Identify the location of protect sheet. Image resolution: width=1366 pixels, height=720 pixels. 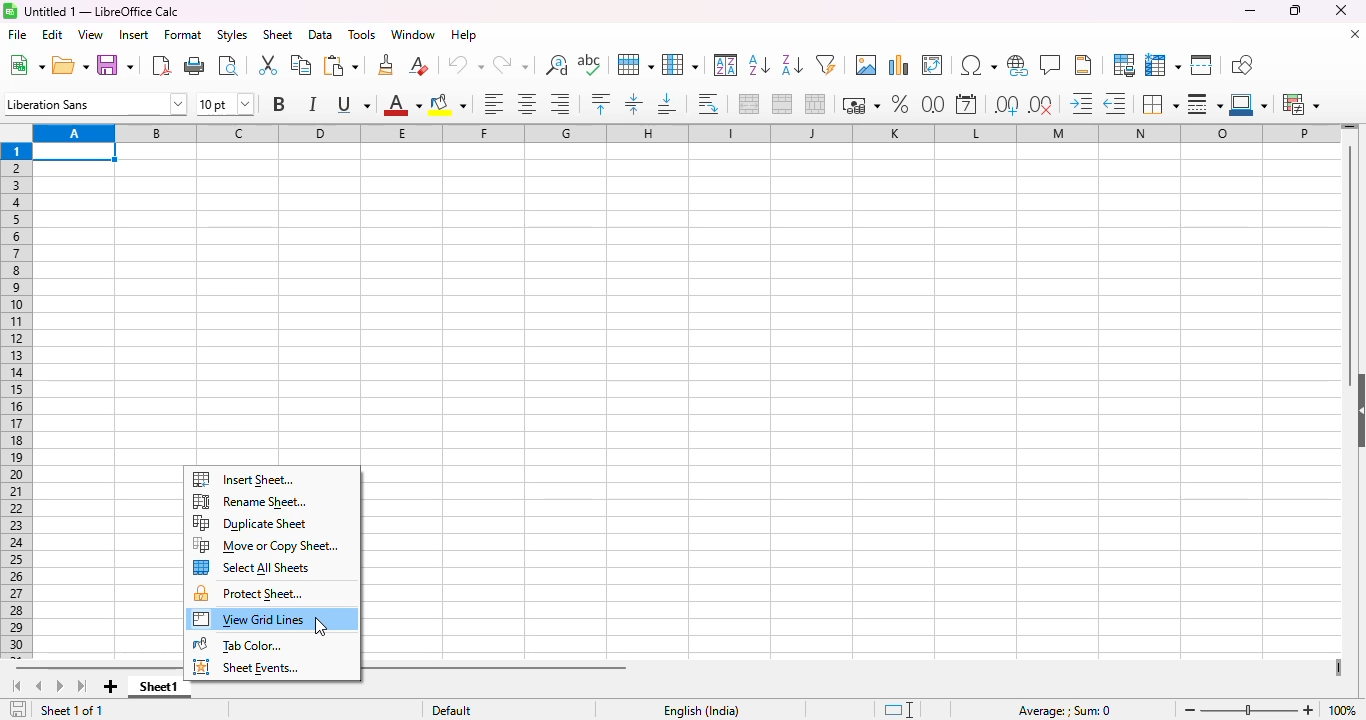
(247, 592).